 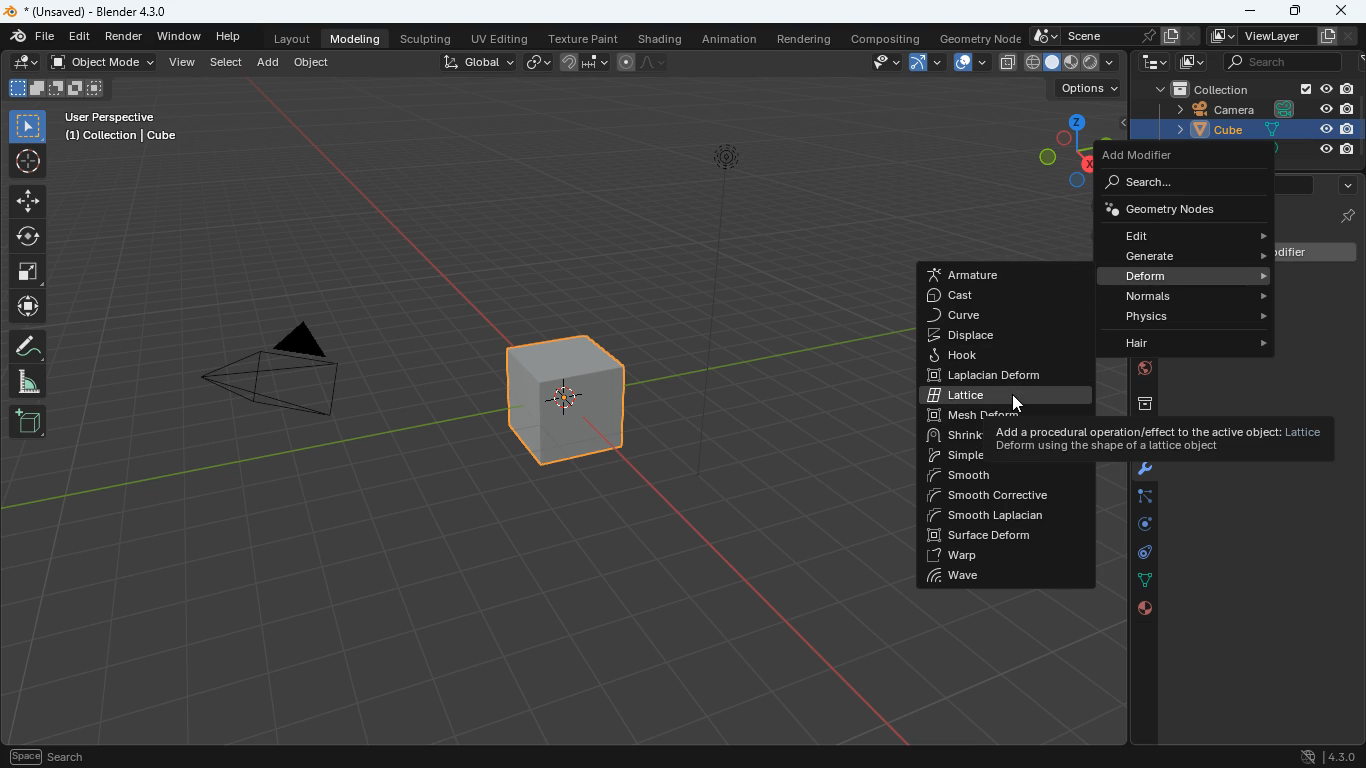 What do you see at coordinates (1003, 556) in the screenshot?
I see `warp` at bounding box center [1003, 556].